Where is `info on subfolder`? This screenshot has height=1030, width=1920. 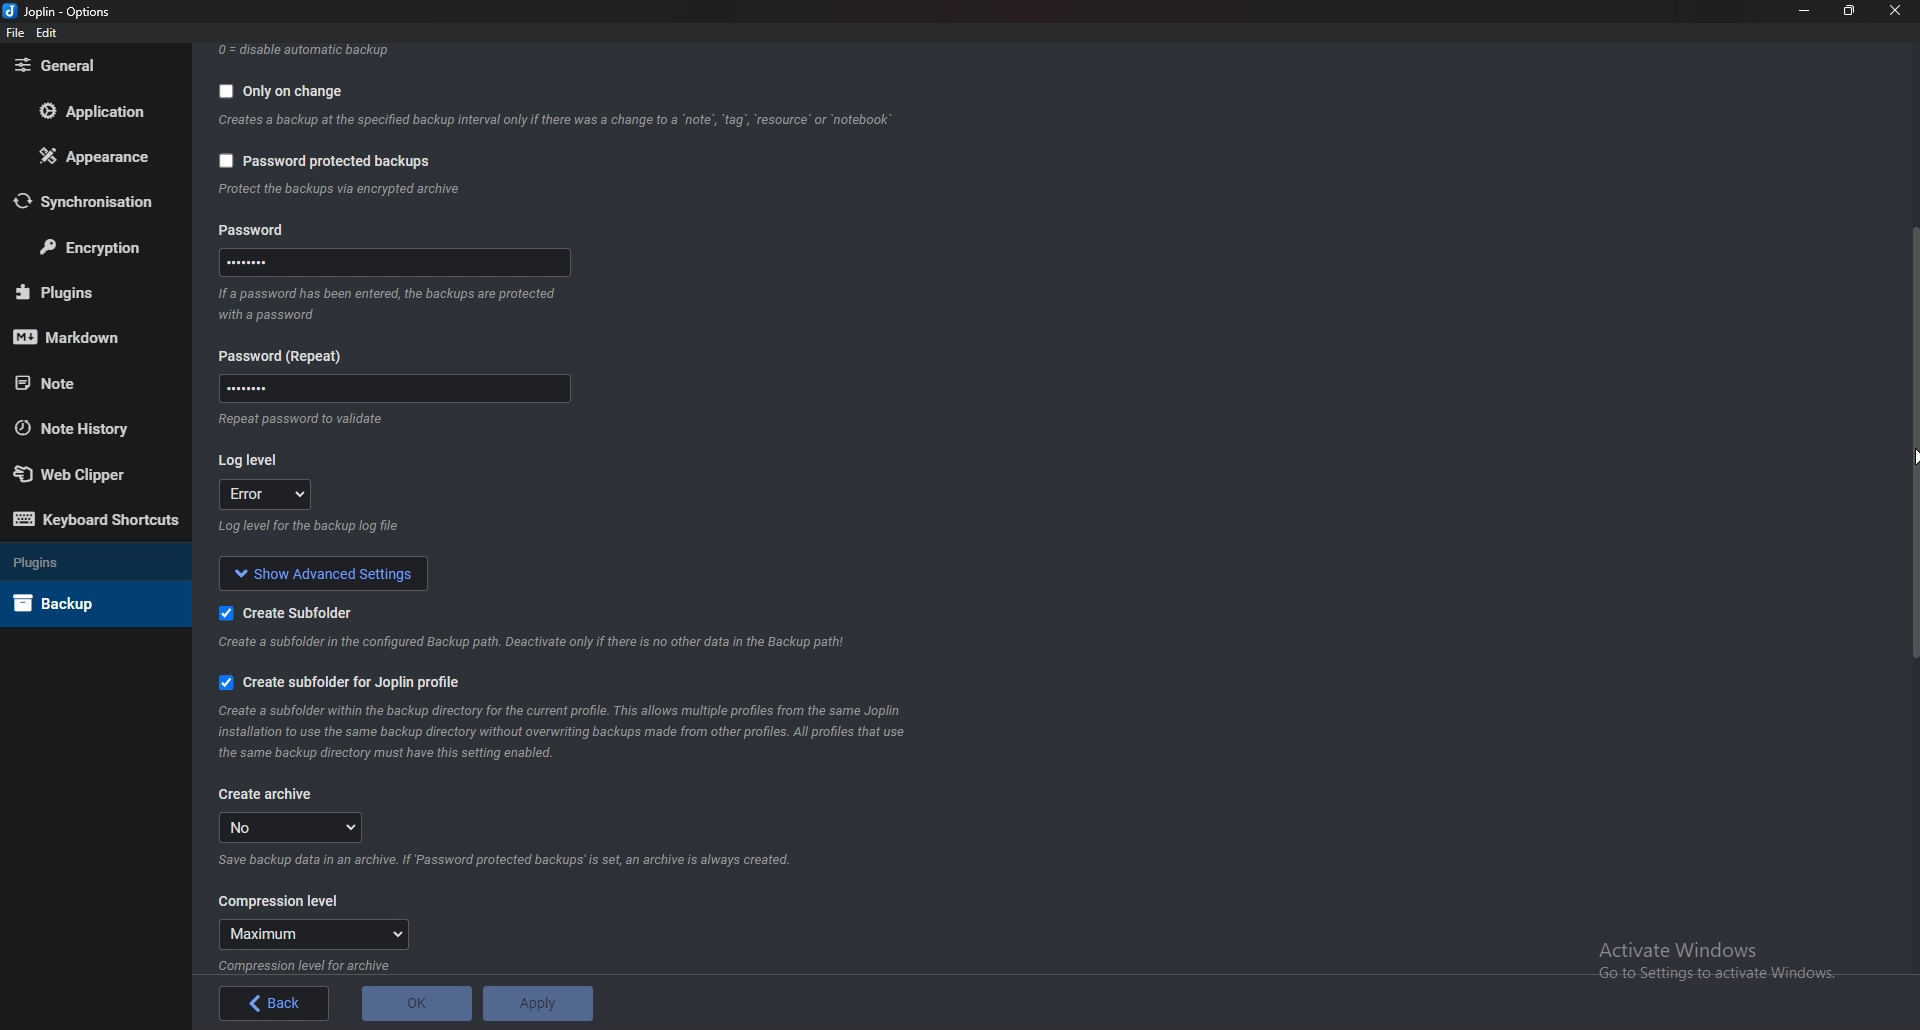 info on subfolder is located at coordinates (538, 641).